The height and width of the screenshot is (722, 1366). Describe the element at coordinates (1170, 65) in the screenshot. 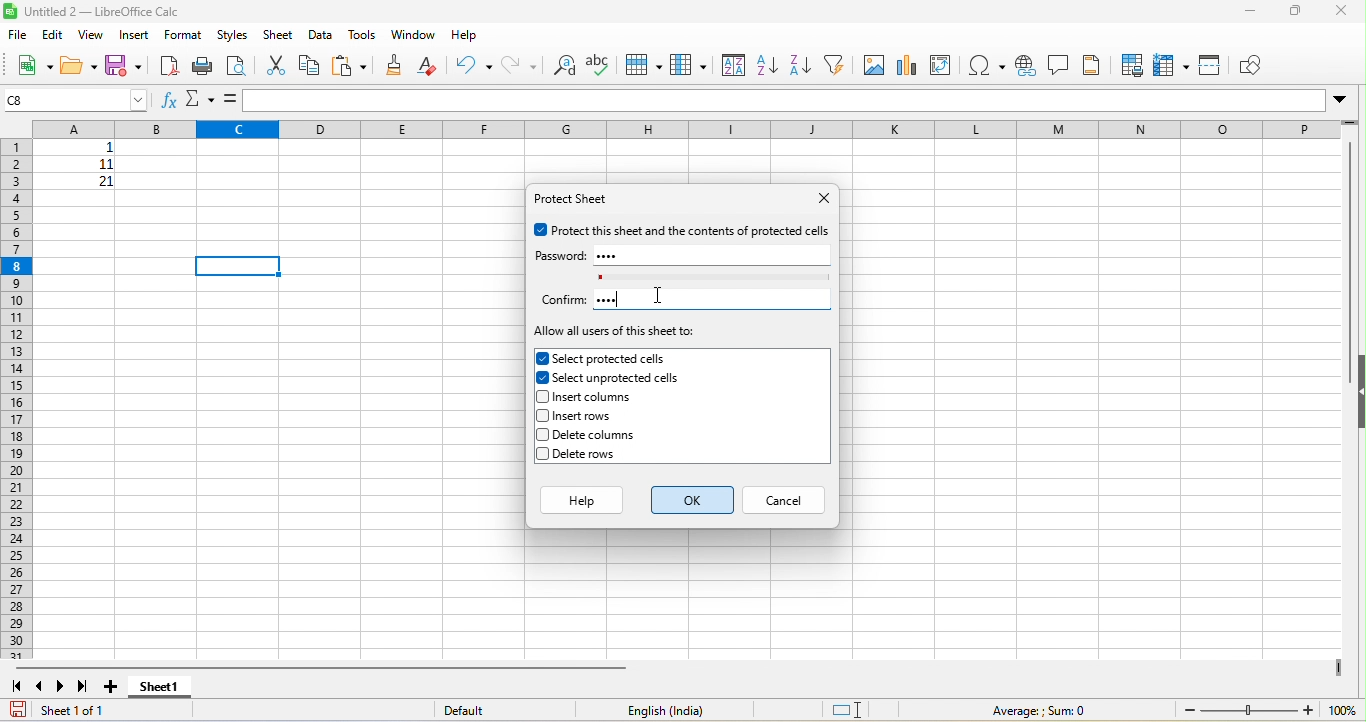

I see `freeze rows and columns` at that location.